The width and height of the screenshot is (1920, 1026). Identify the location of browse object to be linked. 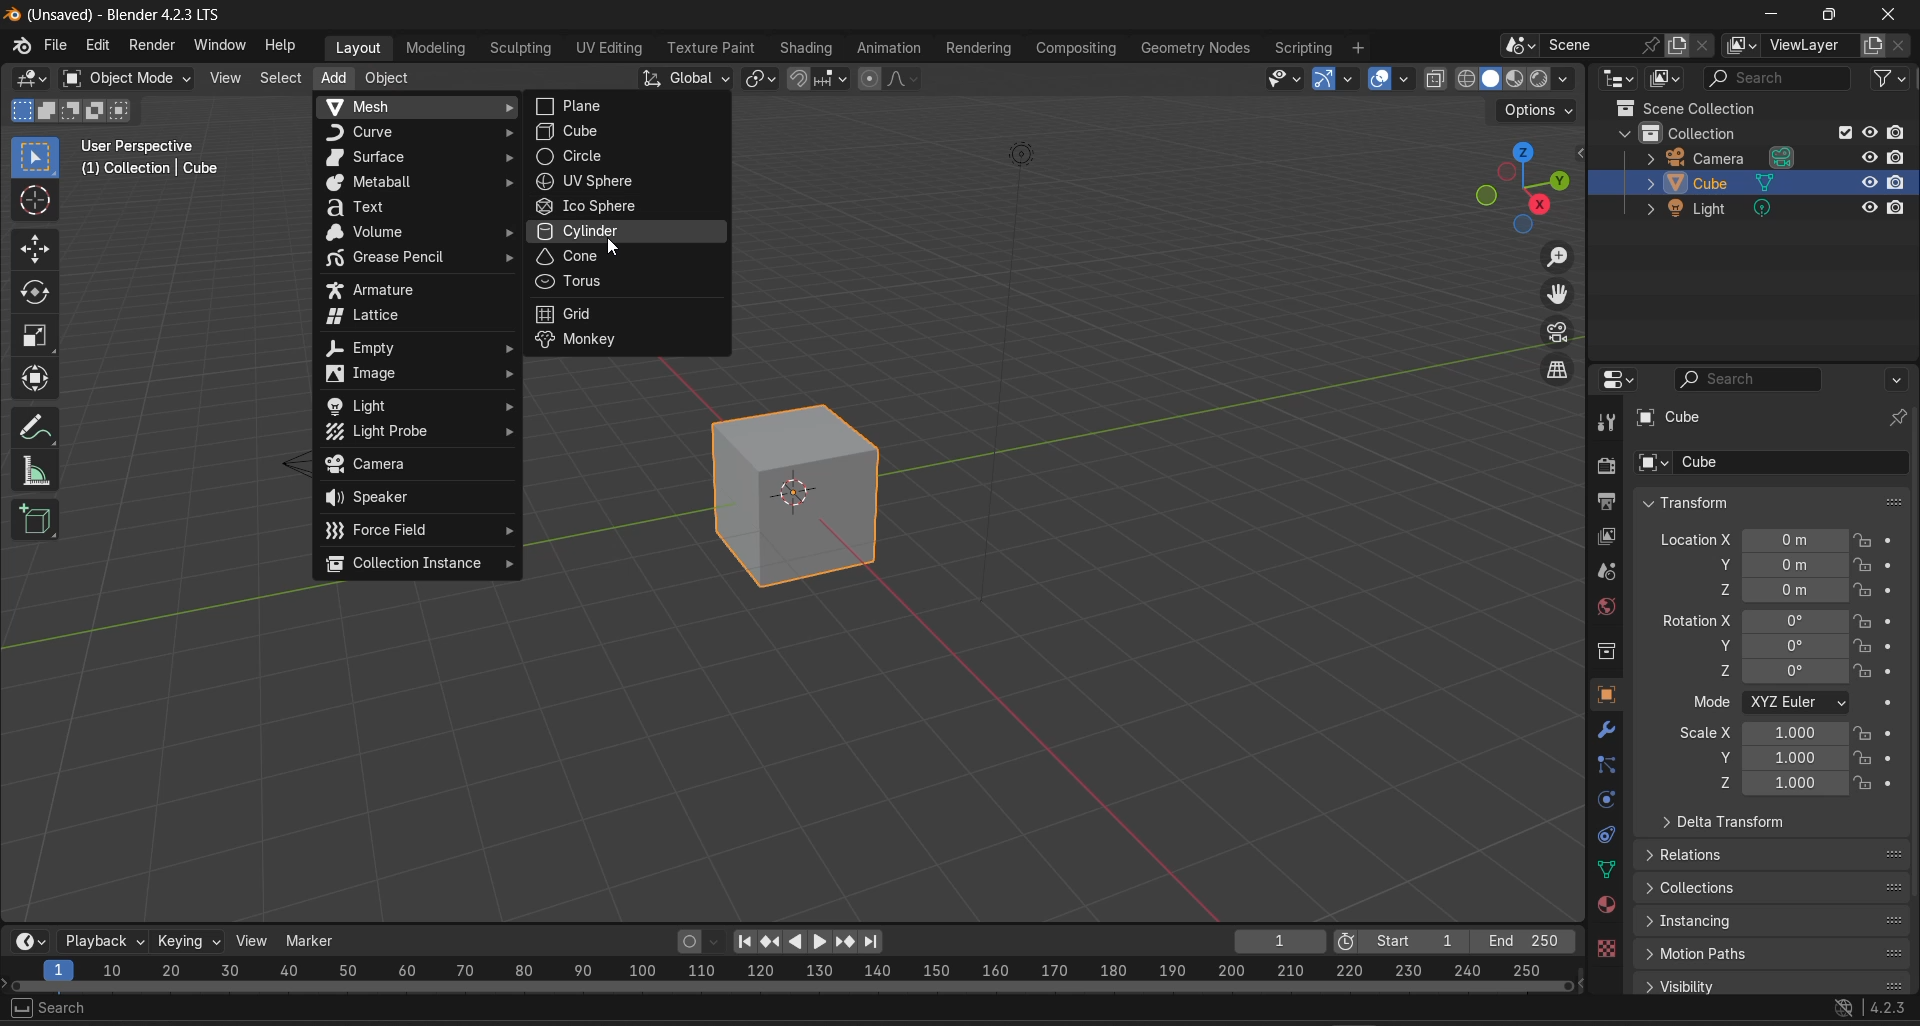
(1653, 464).